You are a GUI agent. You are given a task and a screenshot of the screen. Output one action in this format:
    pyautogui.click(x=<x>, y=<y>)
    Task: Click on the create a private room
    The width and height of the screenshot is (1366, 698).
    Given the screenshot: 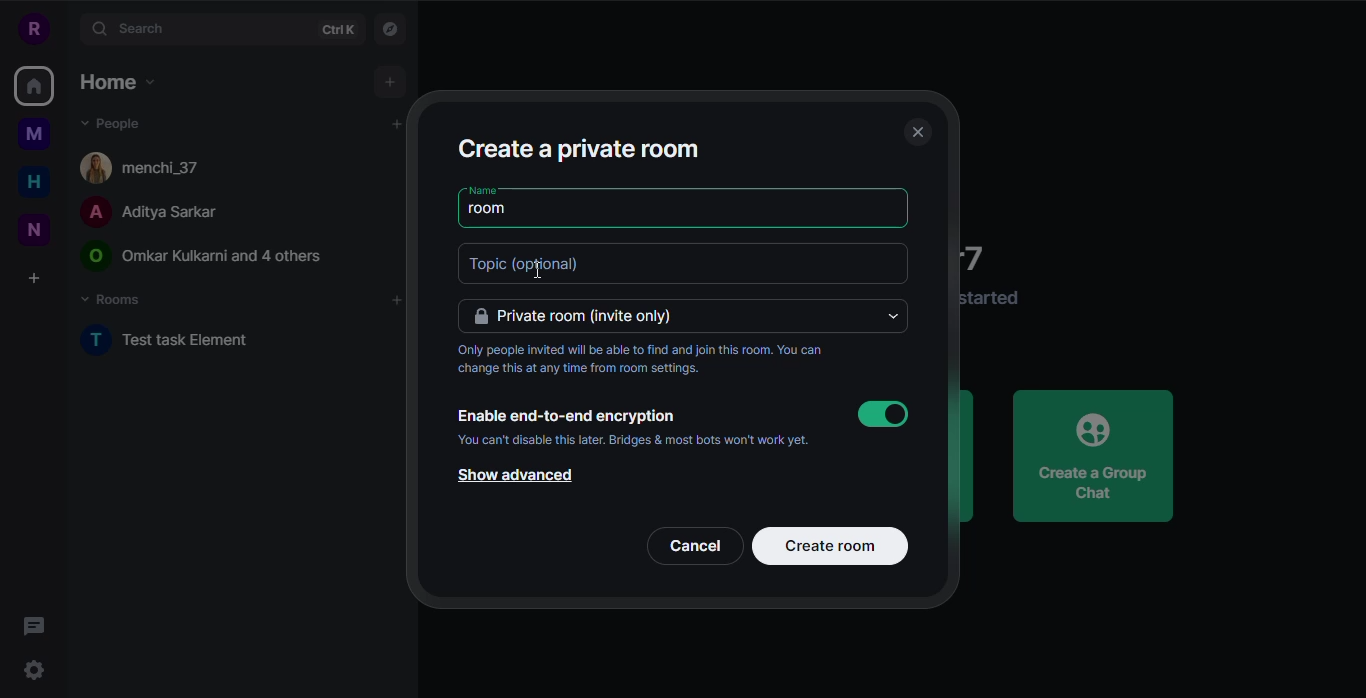 What is the action you would take?
    pyautogui.click(x=578, y=147)
    